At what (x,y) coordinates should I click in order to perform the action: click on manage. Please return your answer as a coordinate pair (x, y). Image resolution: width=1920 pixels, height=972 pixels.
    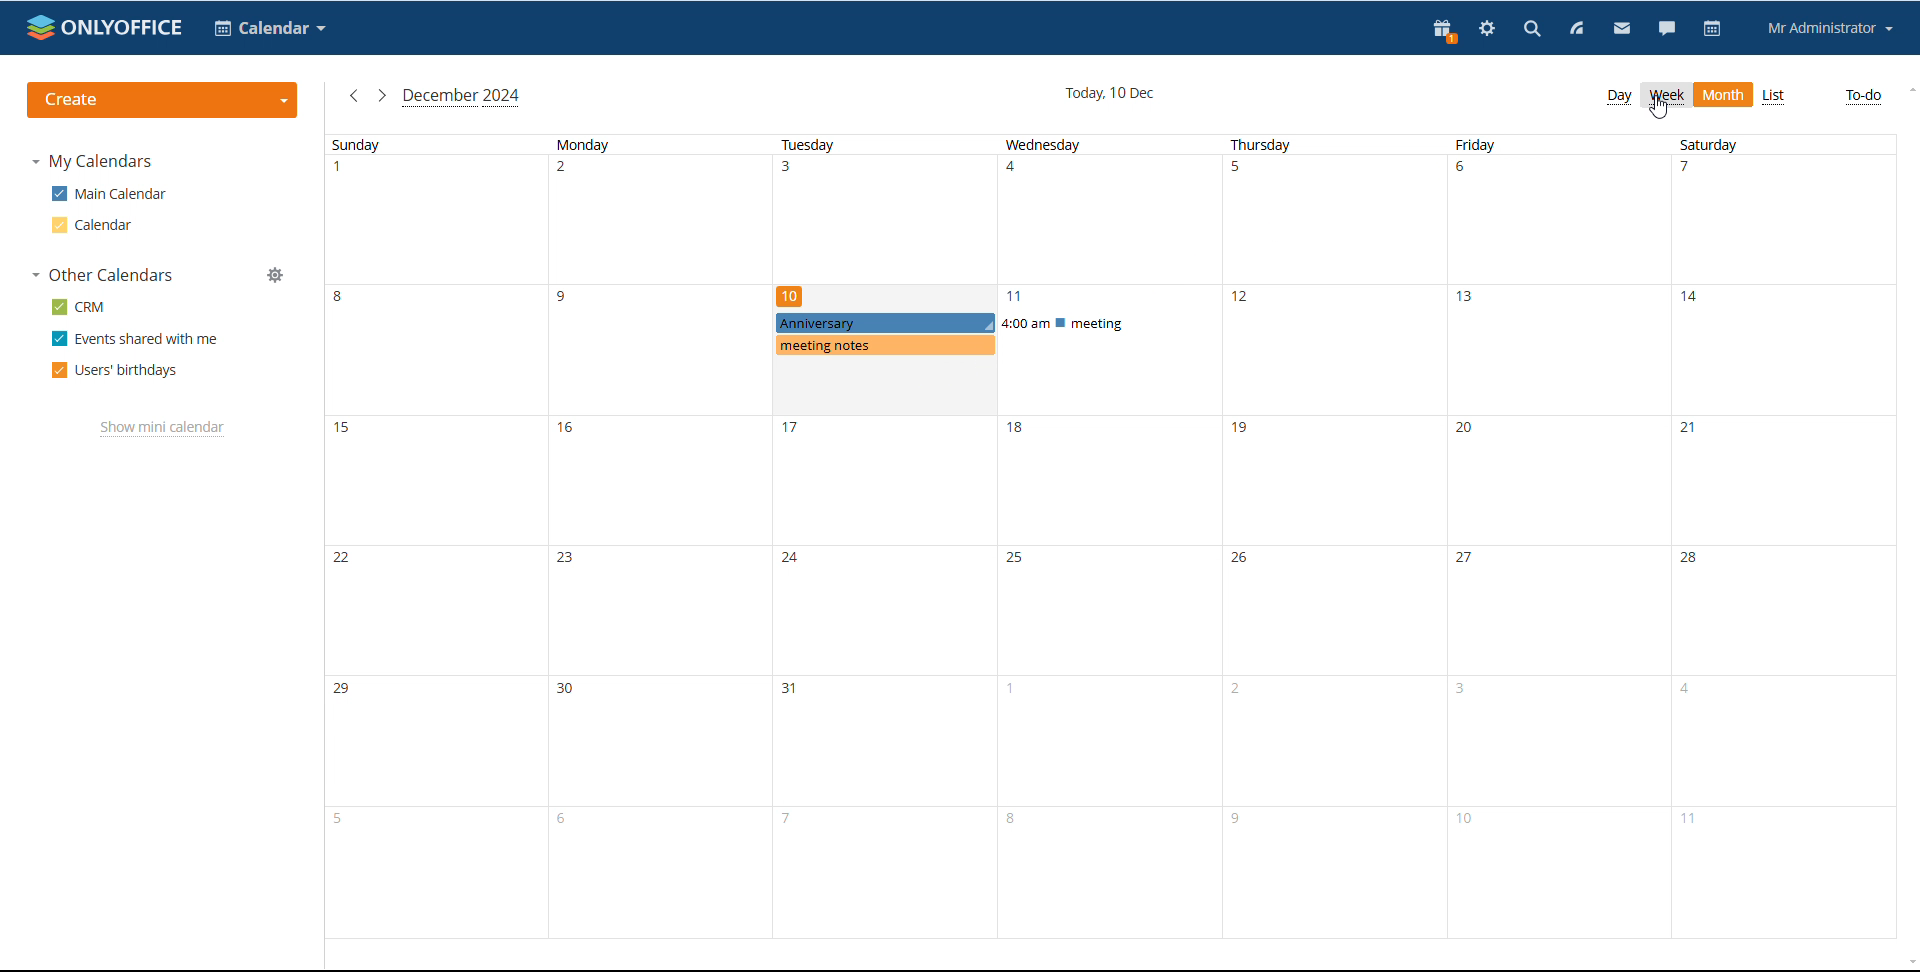
    Looking at the image, I should click on (277, 275).